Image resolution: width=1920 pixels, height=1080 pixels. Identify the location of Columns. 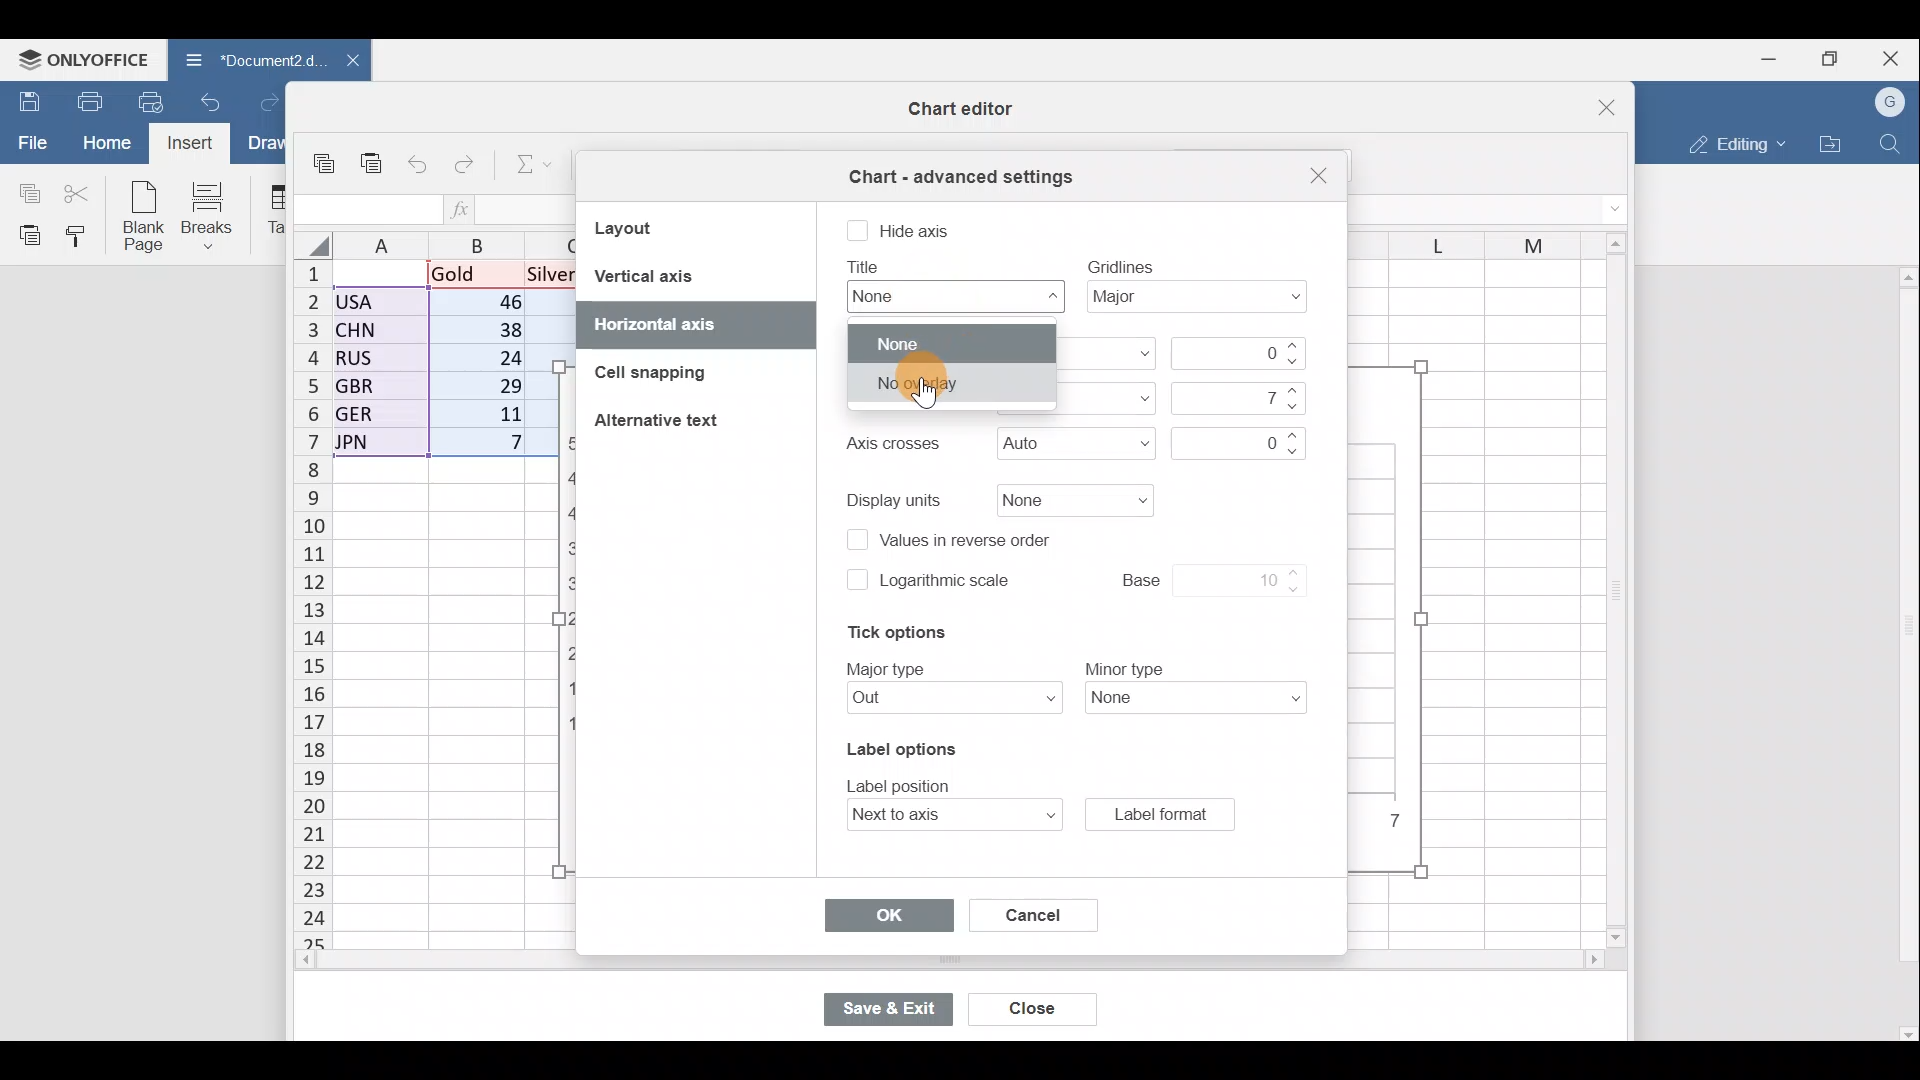
(1464, 238).